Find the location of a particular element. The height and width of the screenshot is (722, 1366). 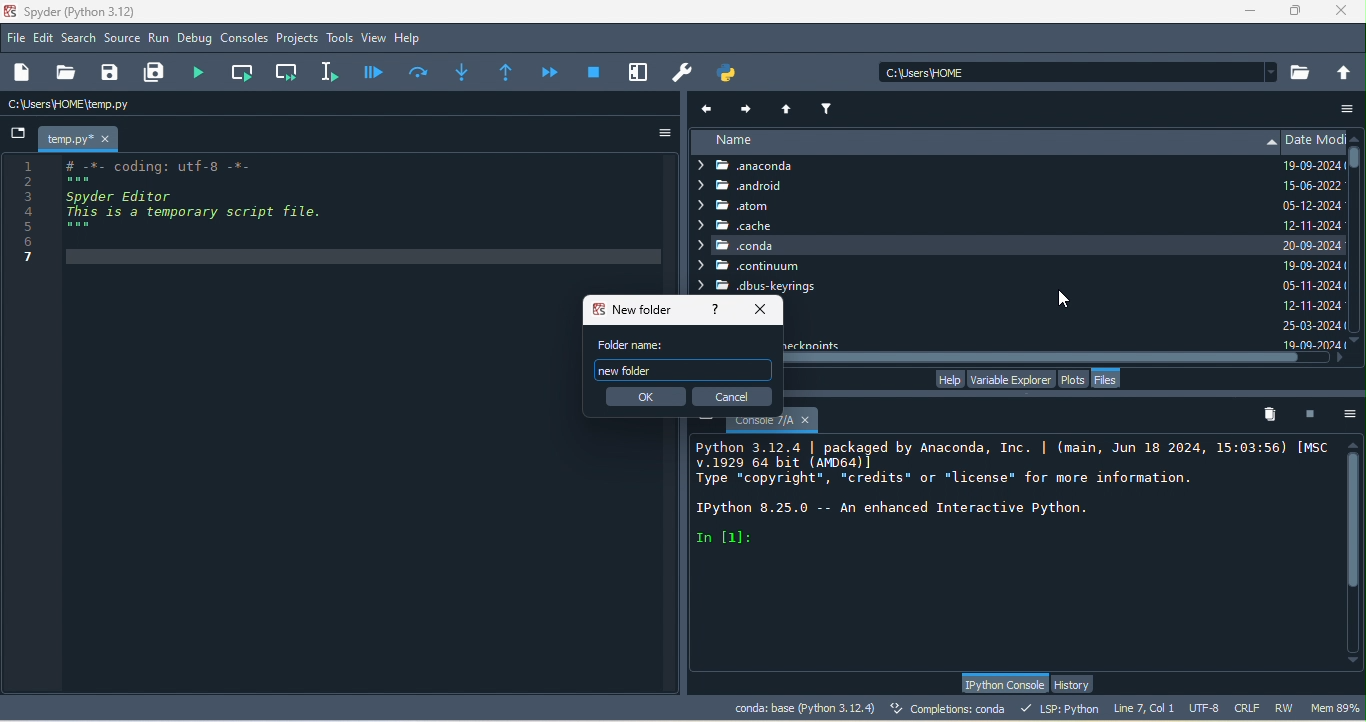

dbus keyrings is located at coordinates (761, 286).